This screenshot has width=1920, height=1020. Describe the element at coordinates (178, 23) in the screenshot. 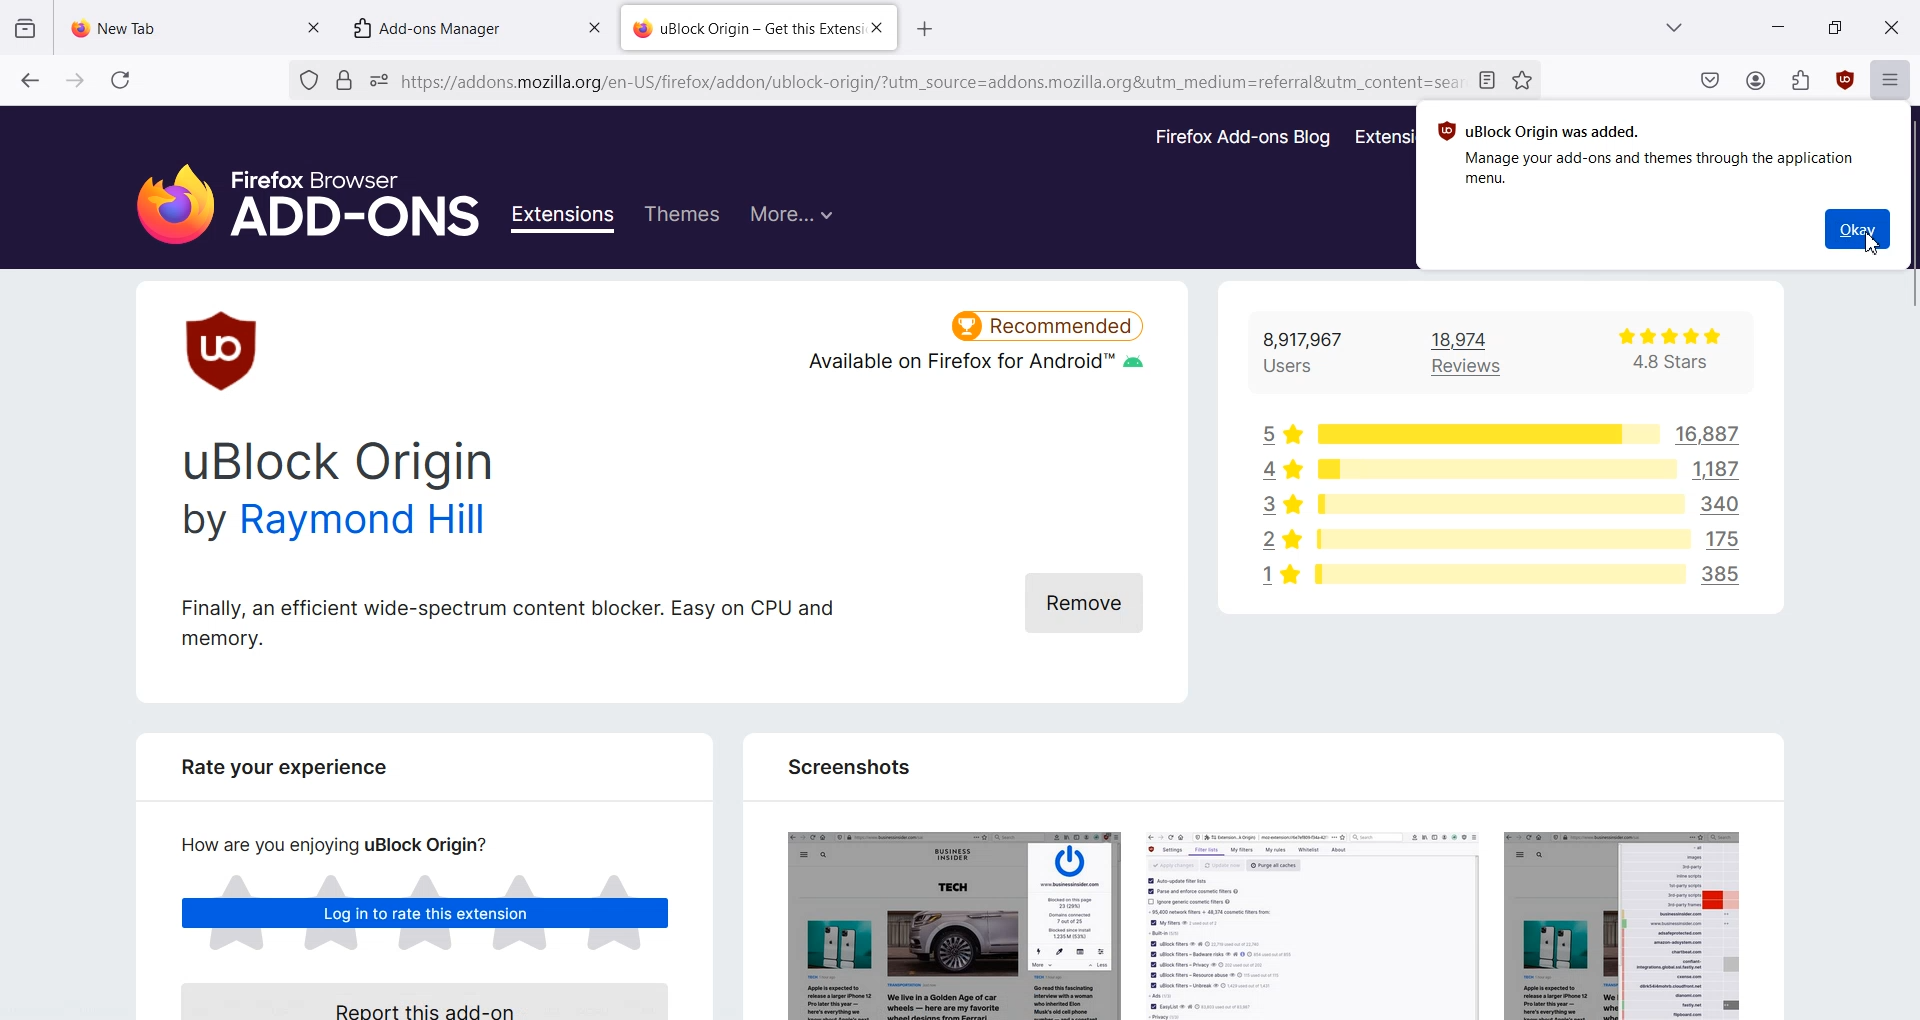

I see `New Tab` at that location.